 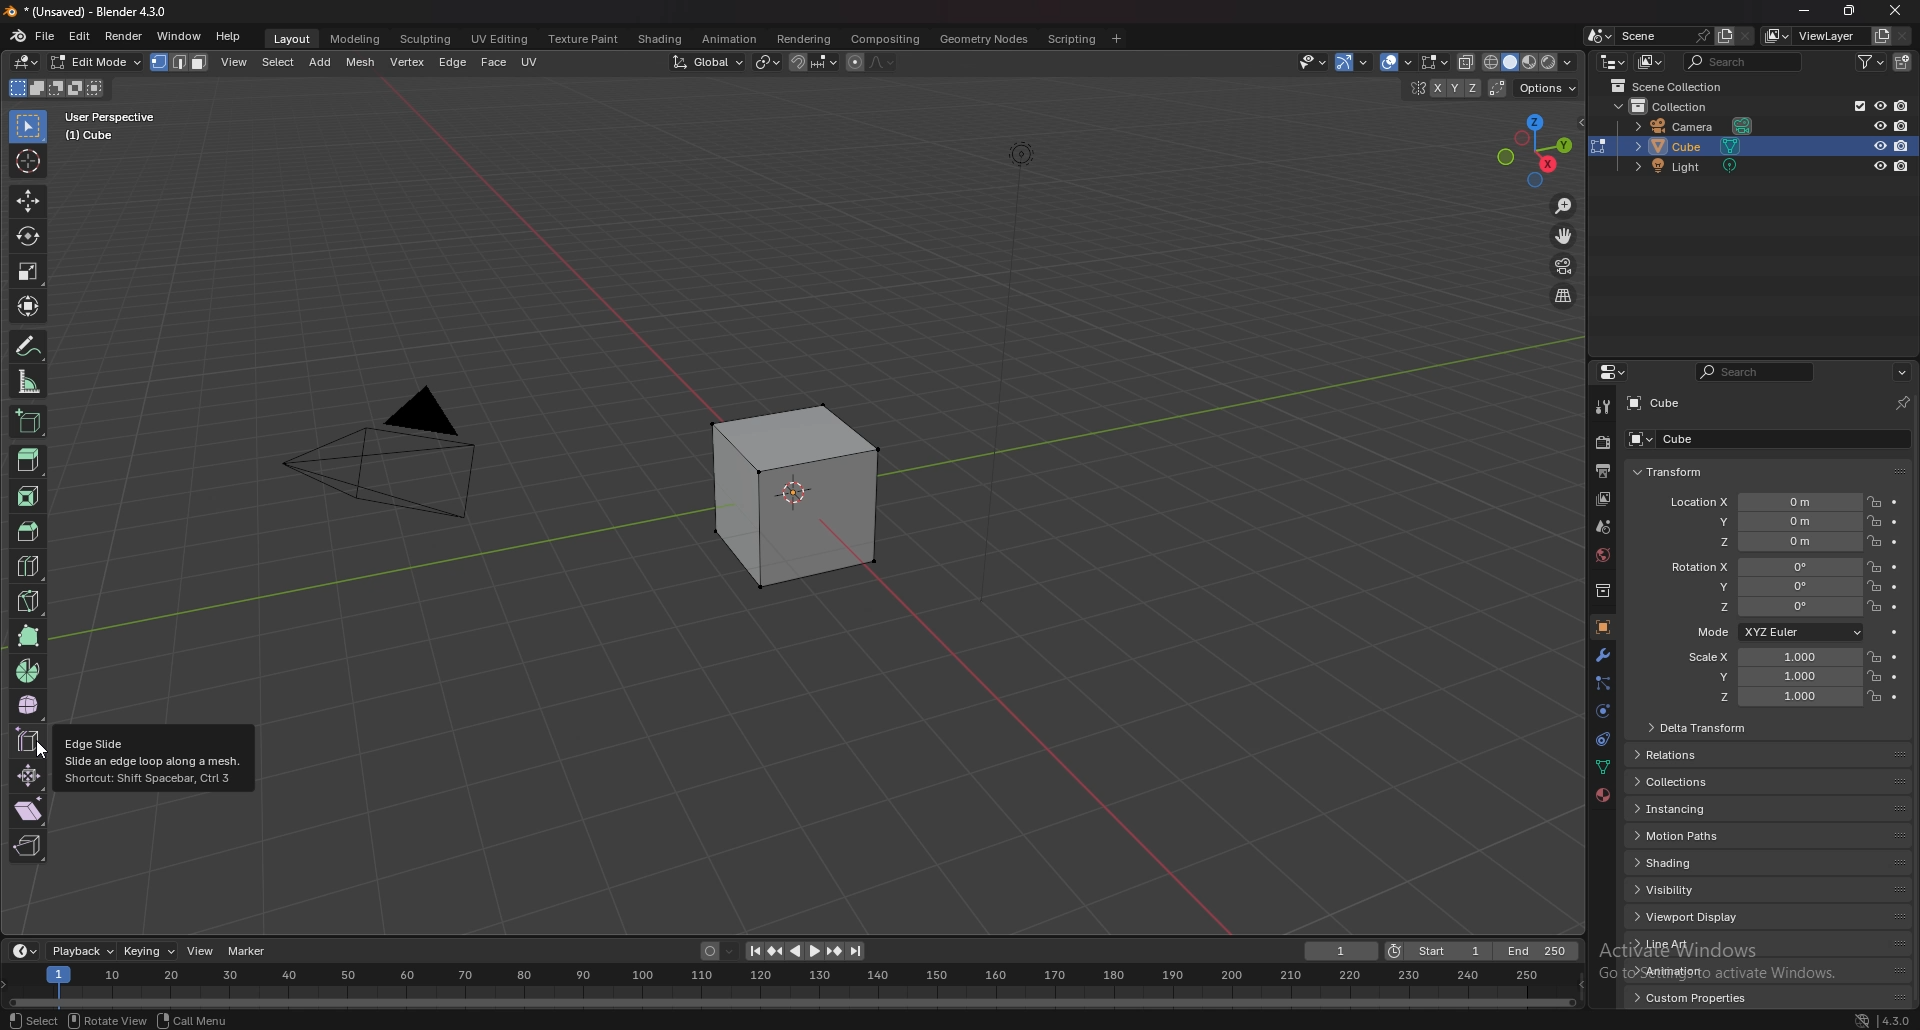 I want to click on texture paint, so click(x=583, y=39).